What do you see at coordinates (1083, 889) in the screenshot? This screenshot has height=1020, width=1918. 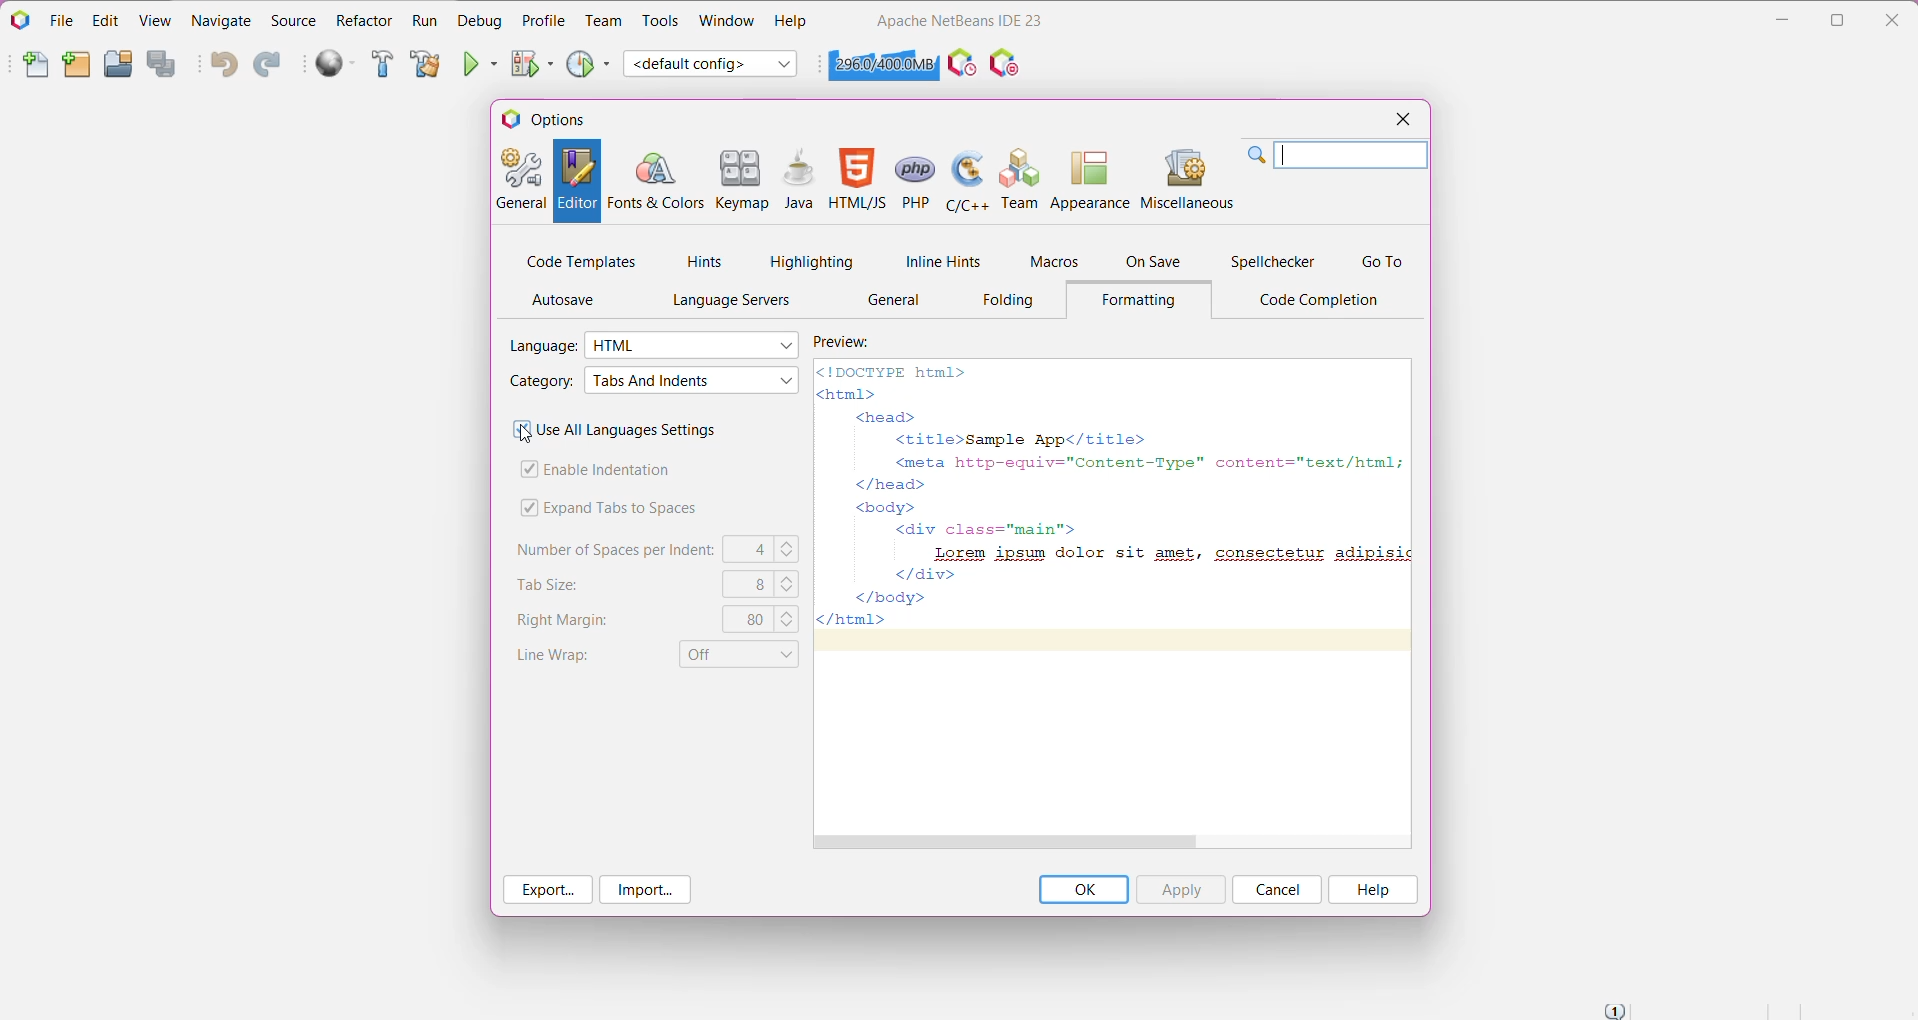 I see `OK` at bounding box center [1083, 889].